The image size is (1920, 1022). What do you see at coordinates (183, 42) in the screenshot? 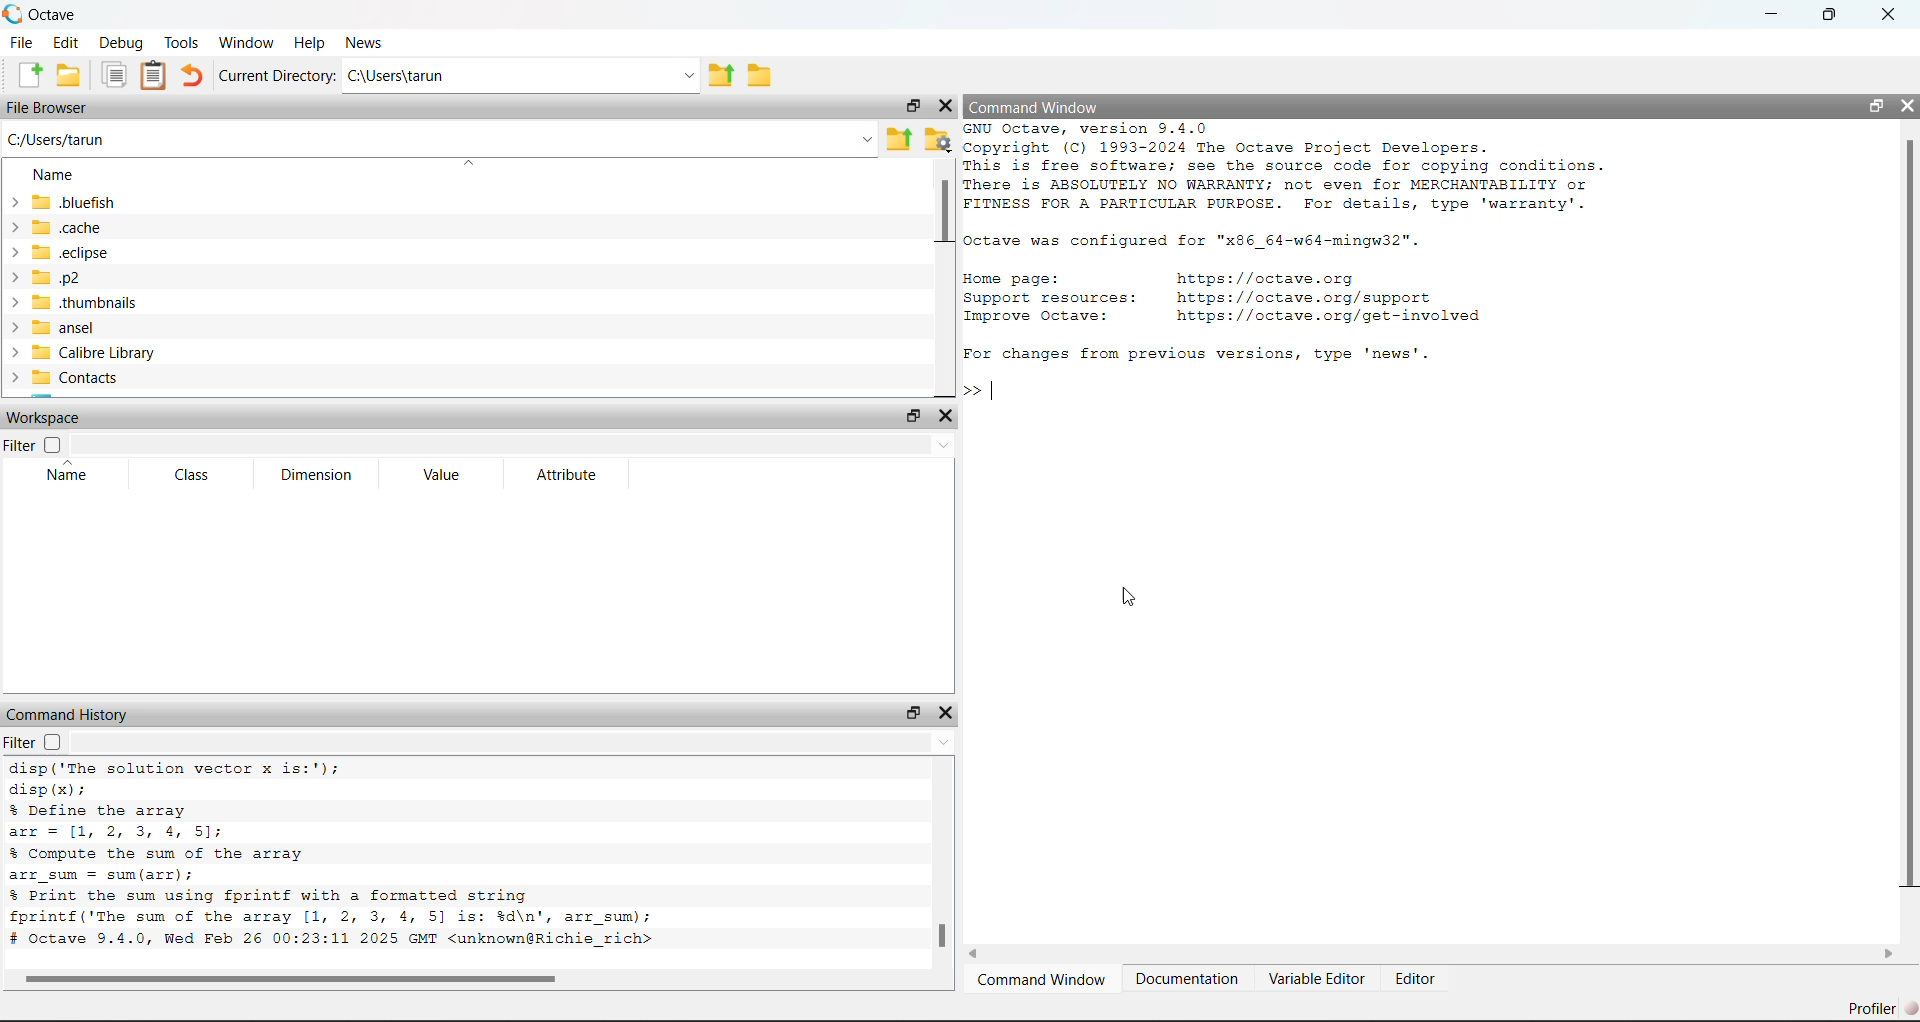
I see `Tools` at bounding box center [183, 42].